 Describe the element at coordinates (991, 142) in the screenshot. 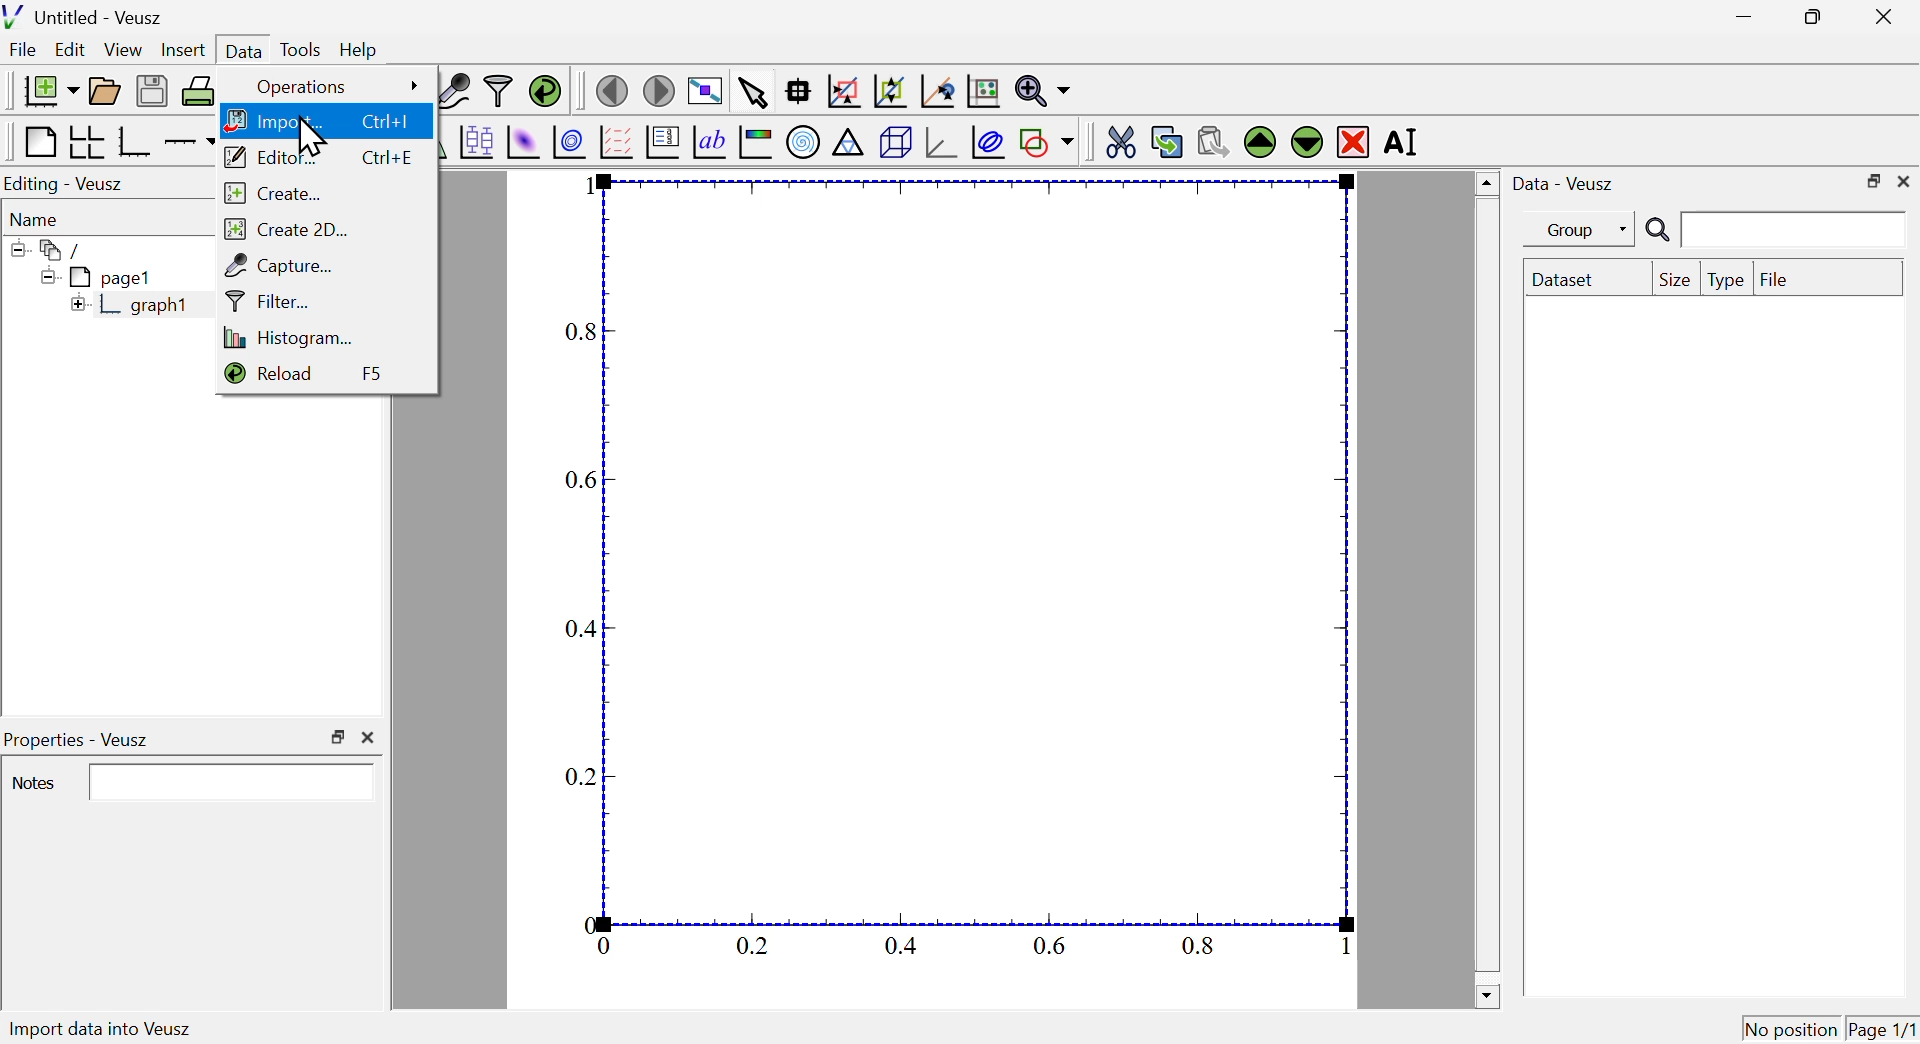

I see `plot covariance llipses` at that location.